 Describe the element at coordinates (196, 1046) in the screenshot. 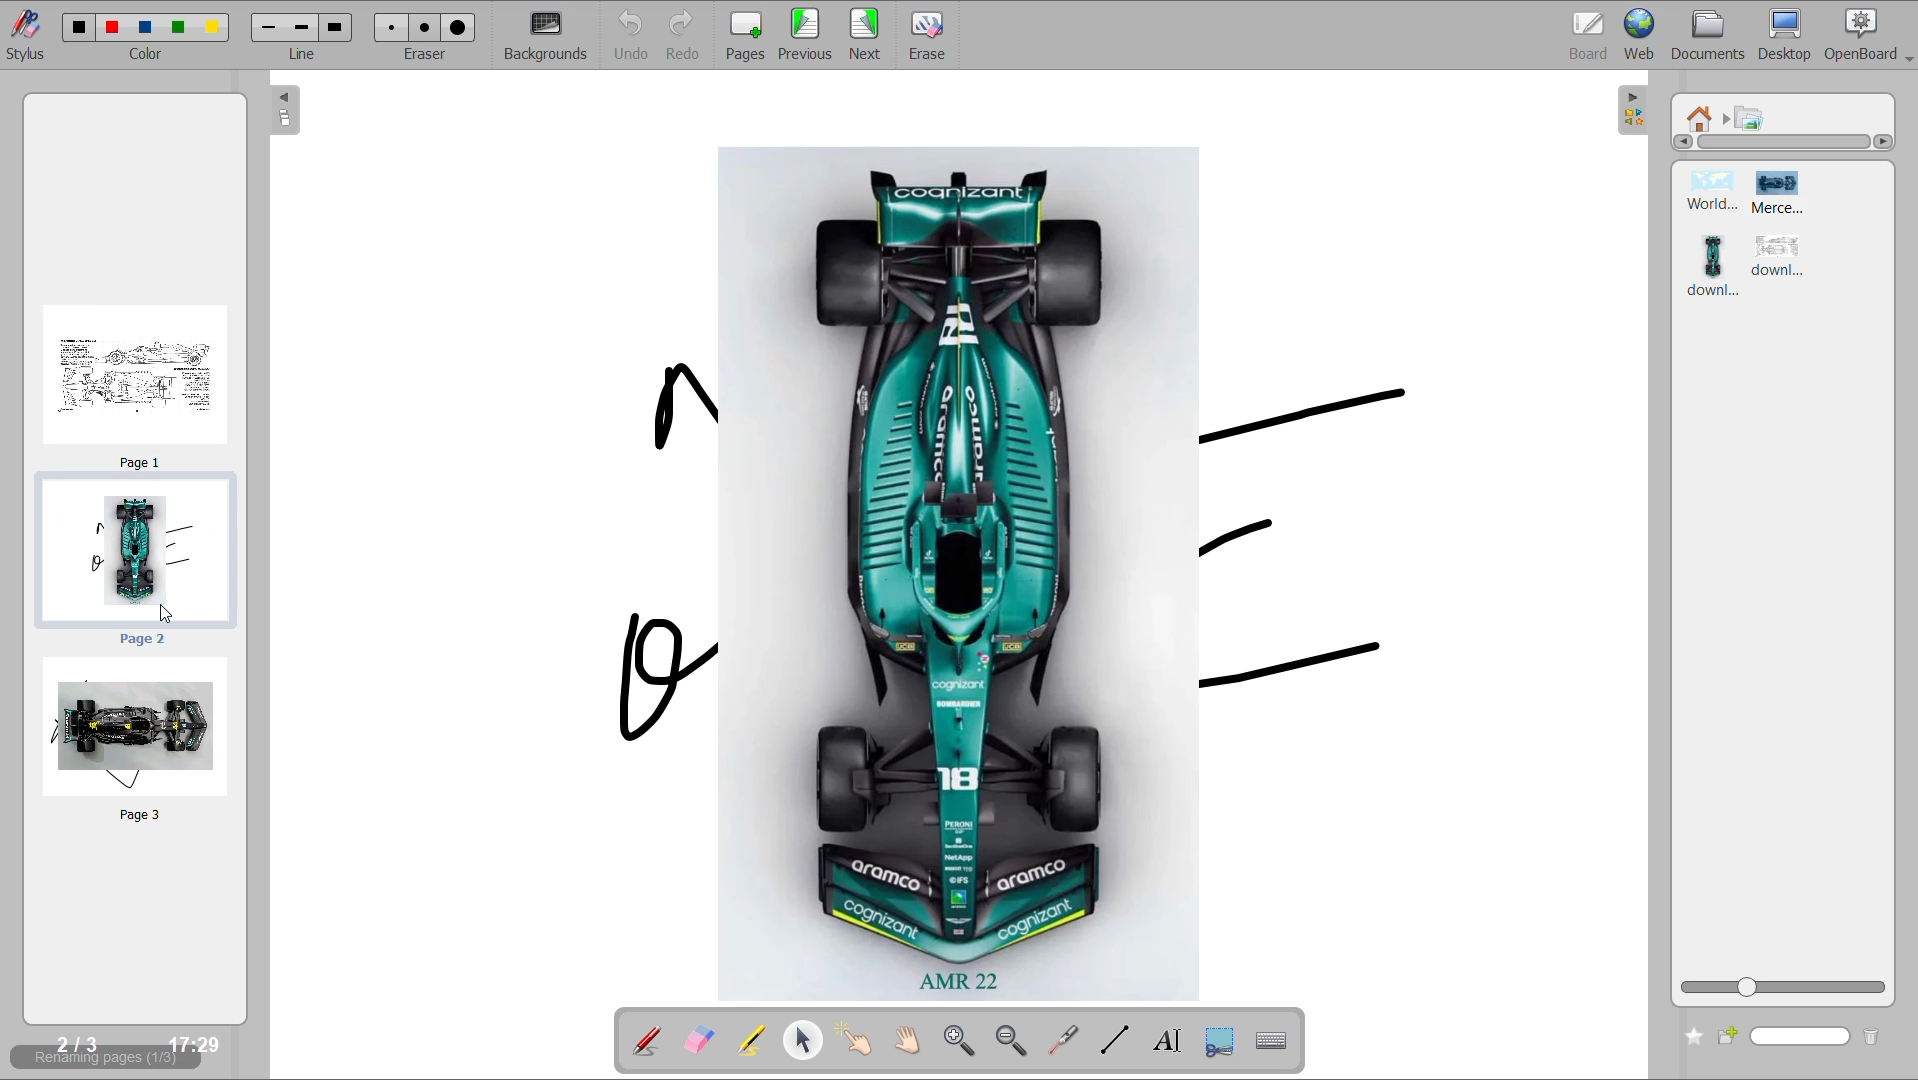

I see `17:29` at that location.